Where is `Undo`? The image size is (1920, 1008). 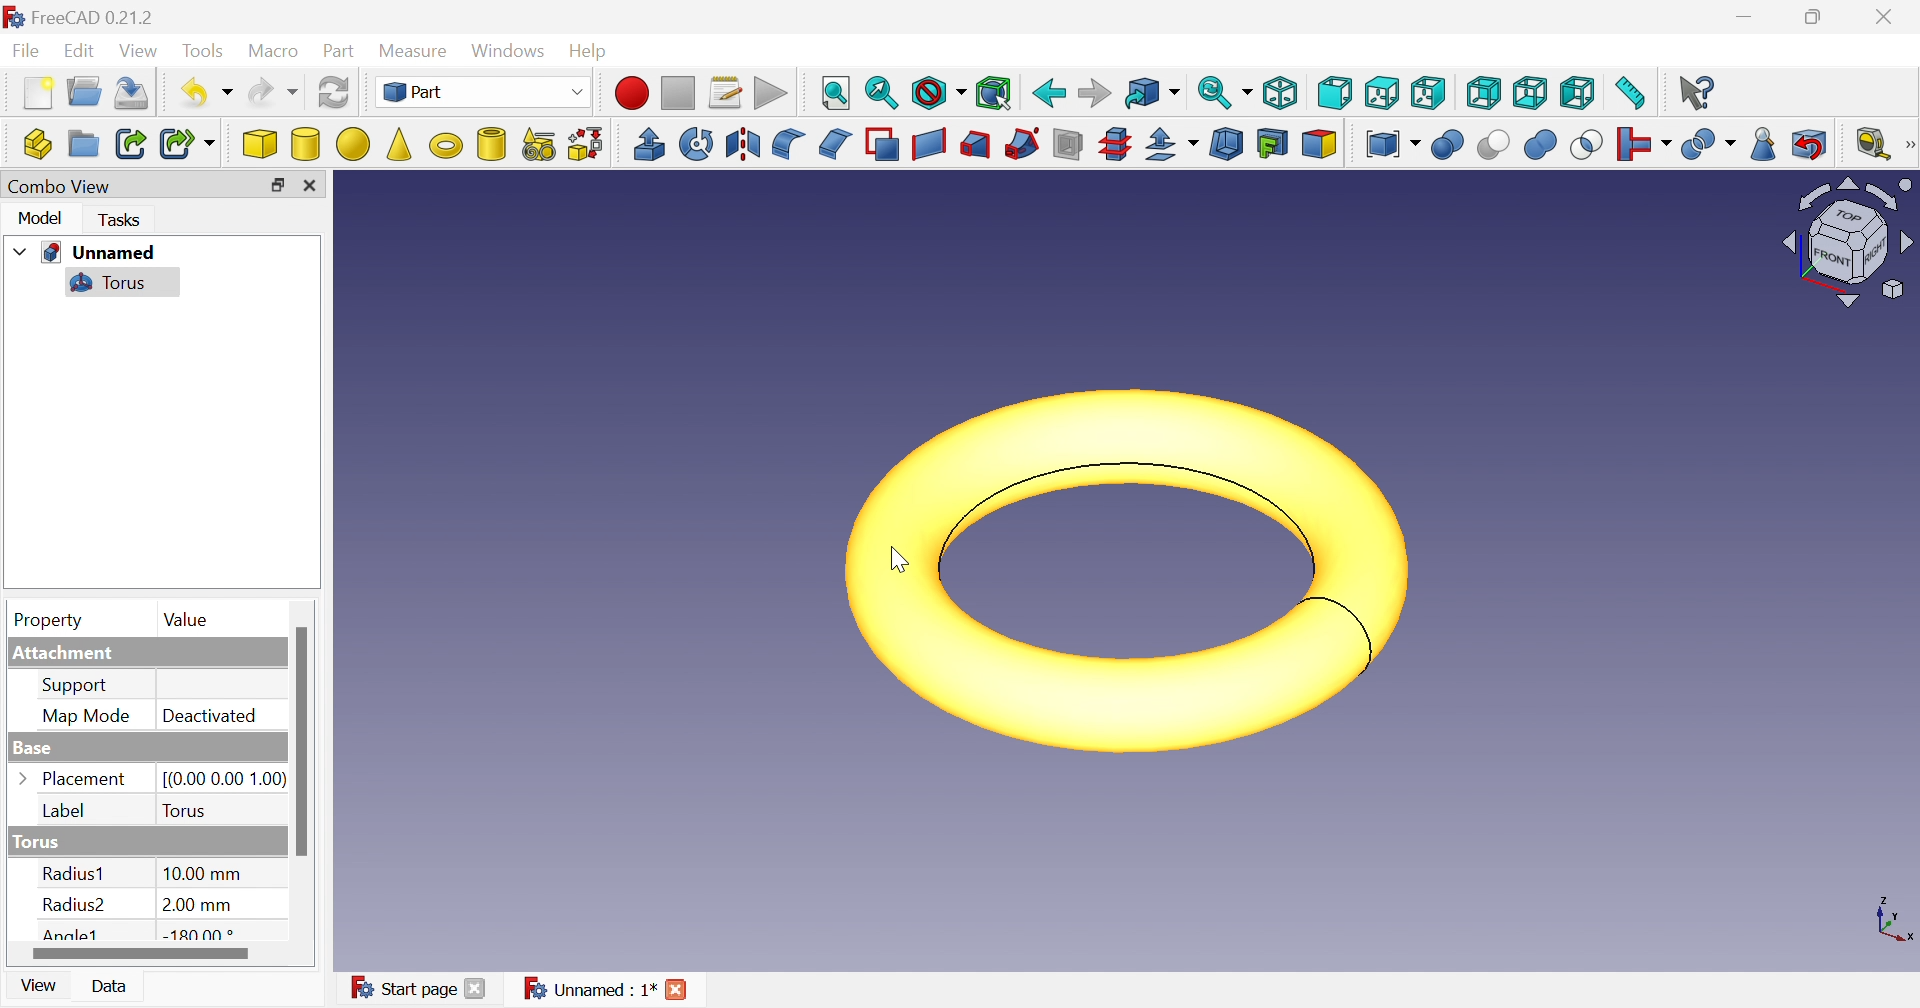 Undo is located at coordinates (208, 93).